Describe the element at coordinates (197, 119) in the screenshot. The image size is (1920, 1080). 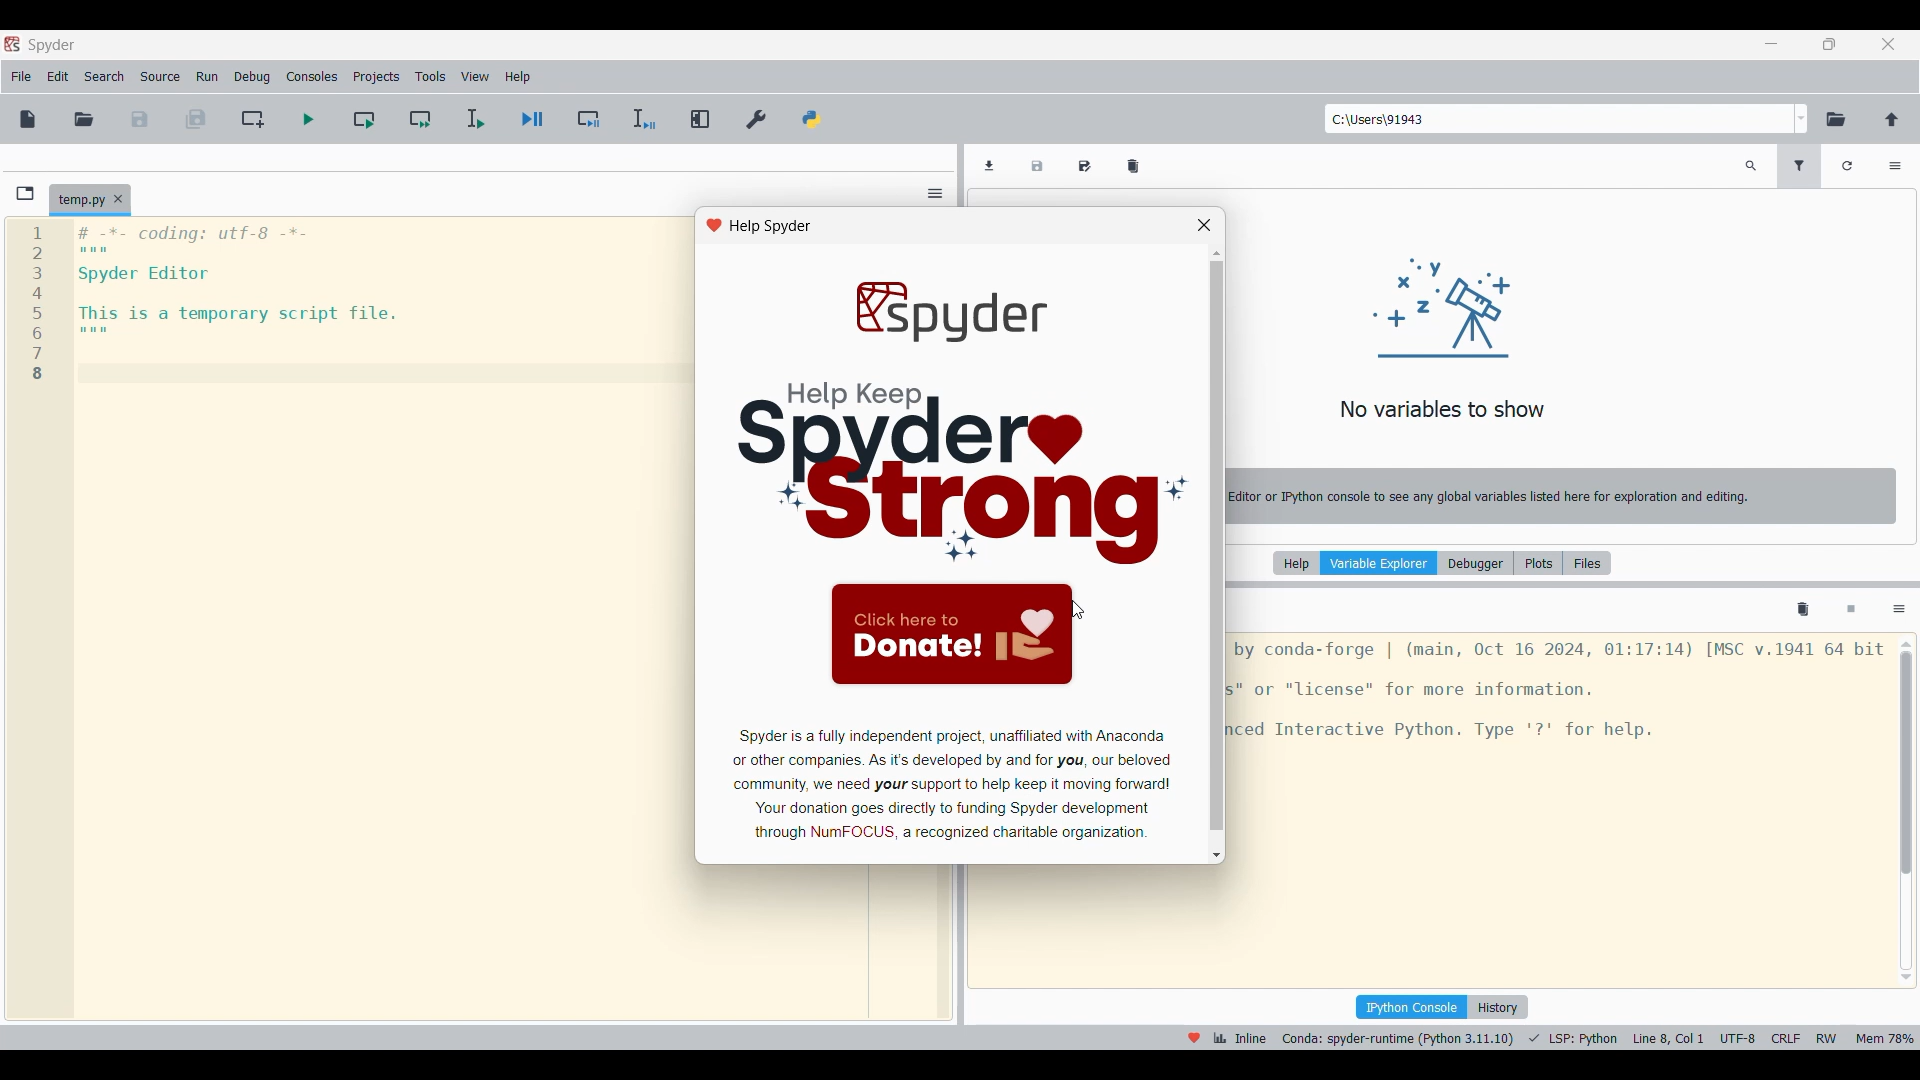
I see `Save all files` at that location.